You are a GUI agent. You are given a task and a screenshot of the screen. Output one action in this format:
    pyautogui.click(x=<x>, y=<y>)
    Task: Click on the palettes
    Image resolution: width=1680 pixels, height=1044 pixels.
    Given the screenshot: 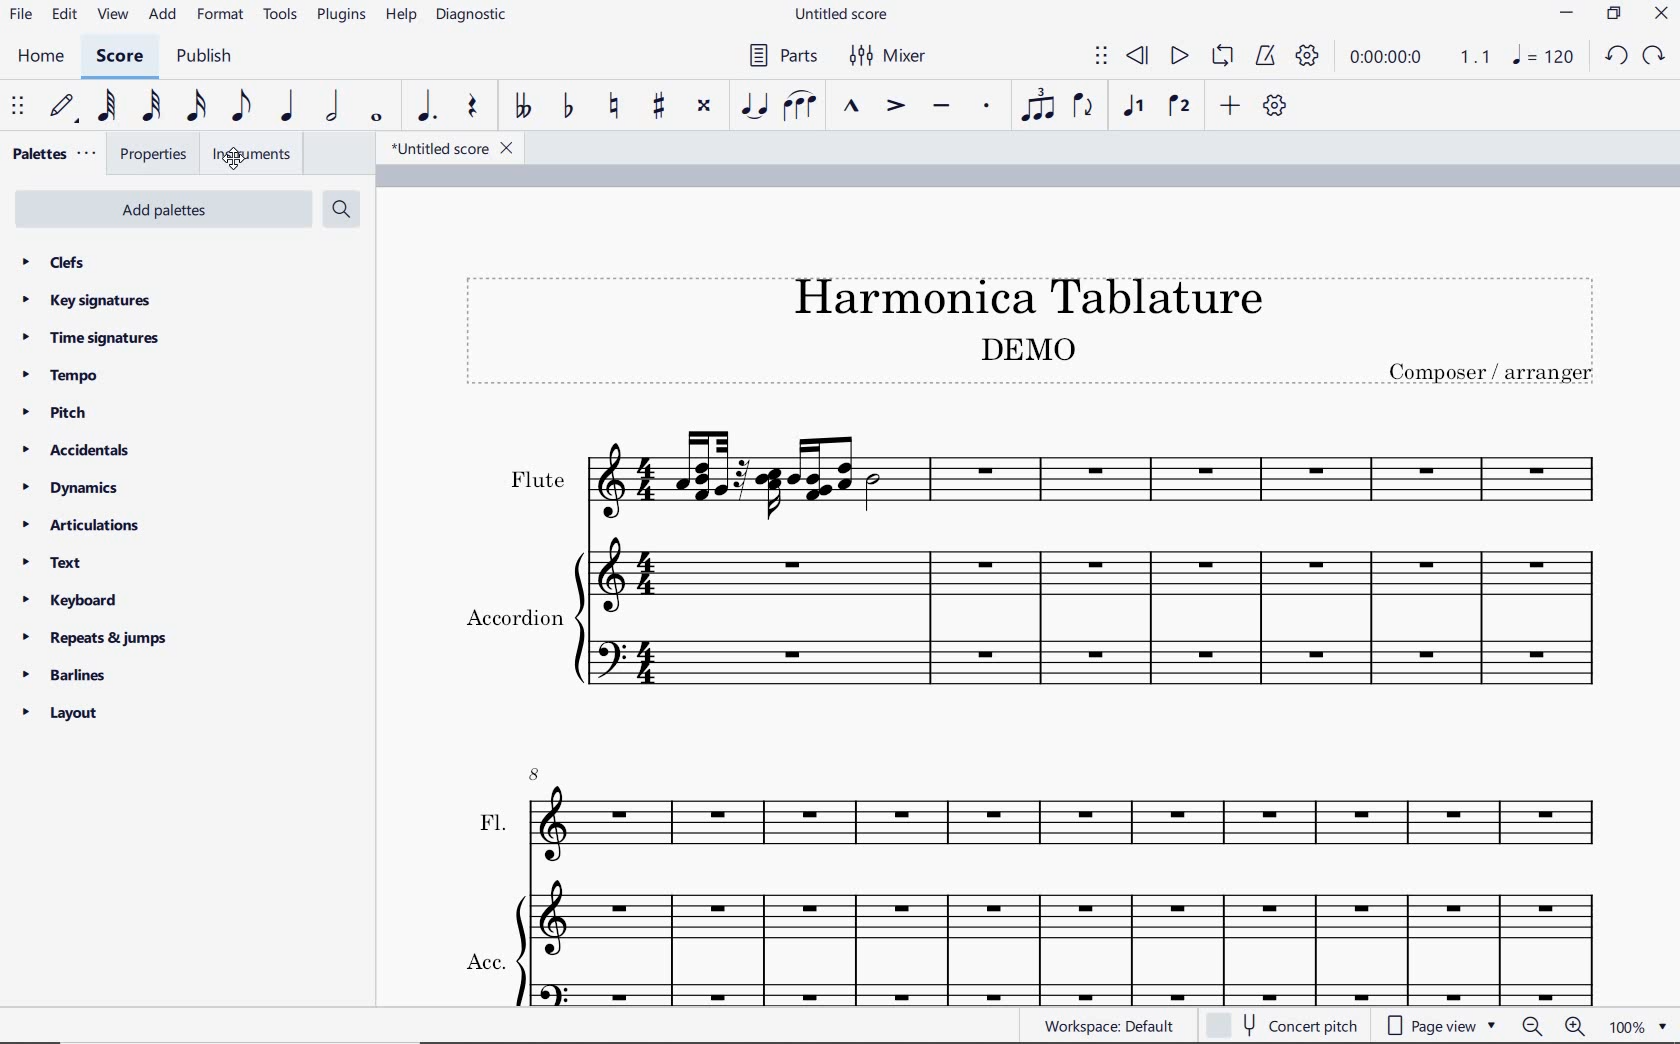 What is the action you would take?
    pyautogui.click(x=52, y=154)
    